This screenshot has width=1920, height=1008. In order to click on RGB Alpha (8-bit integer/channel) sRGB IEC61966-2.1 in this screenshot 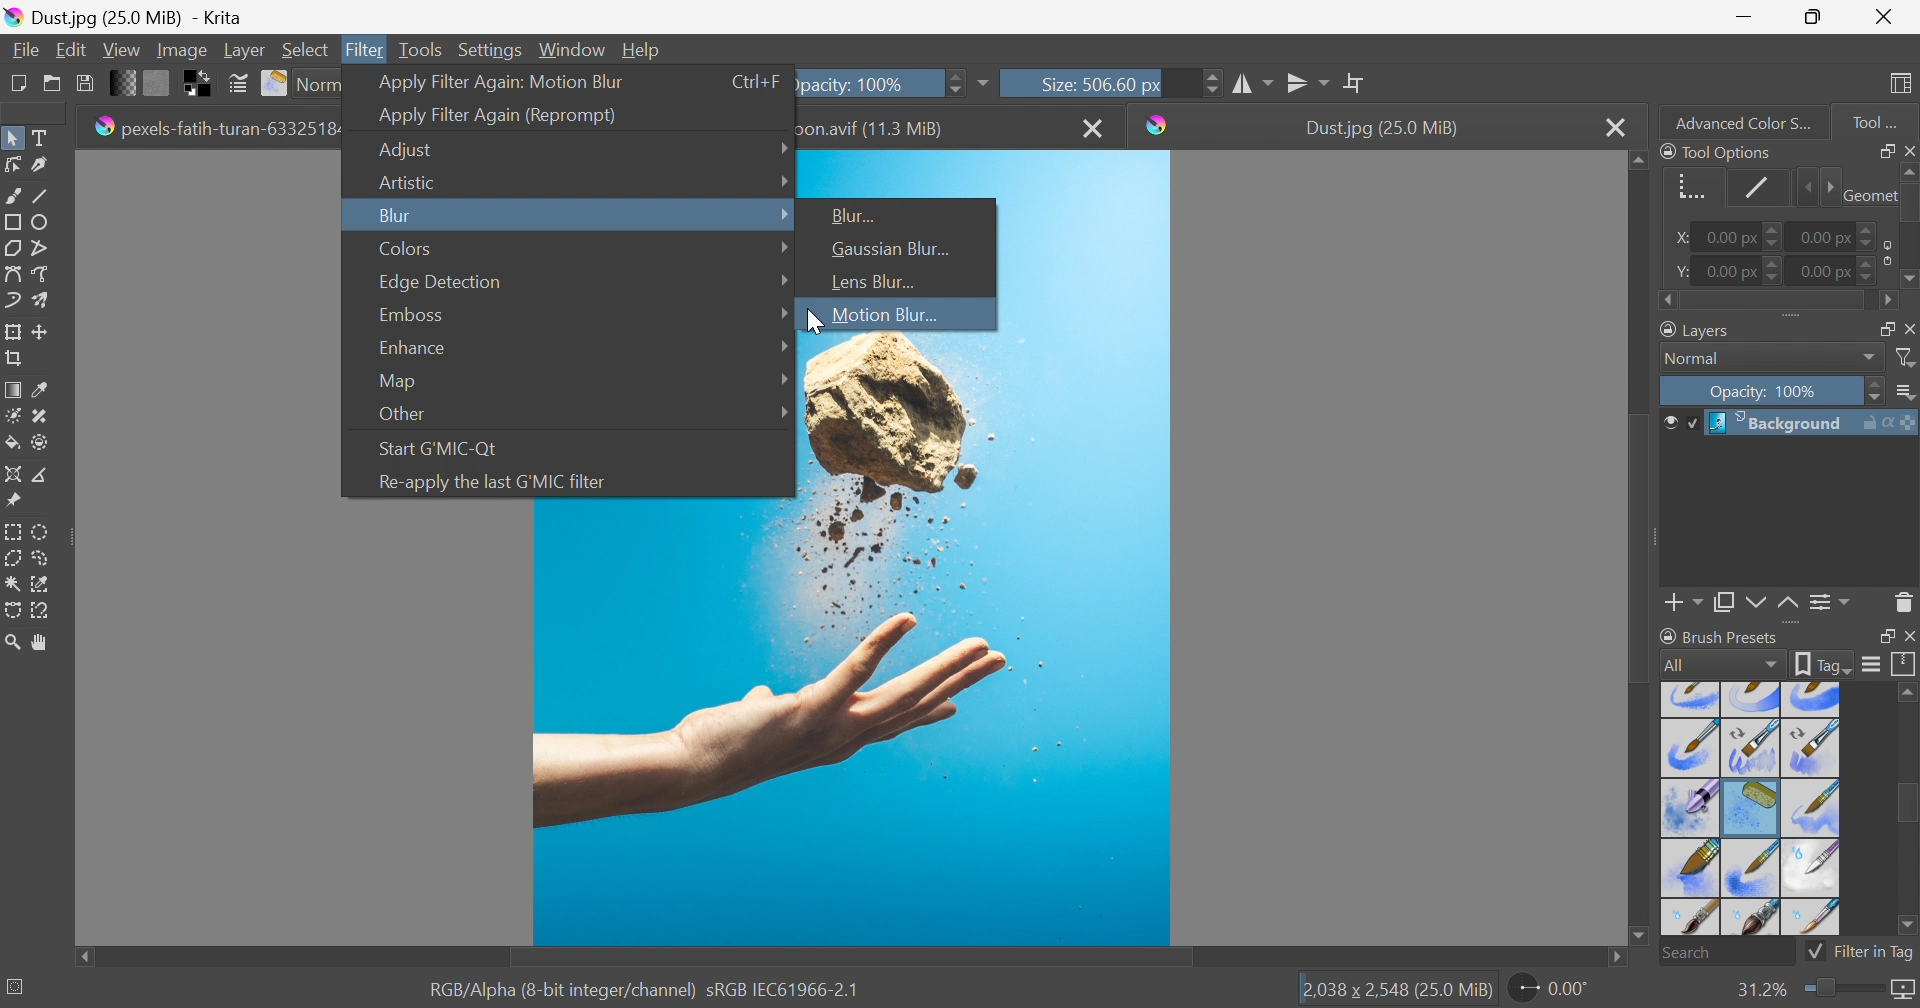, I will do `click(645, 988)`.